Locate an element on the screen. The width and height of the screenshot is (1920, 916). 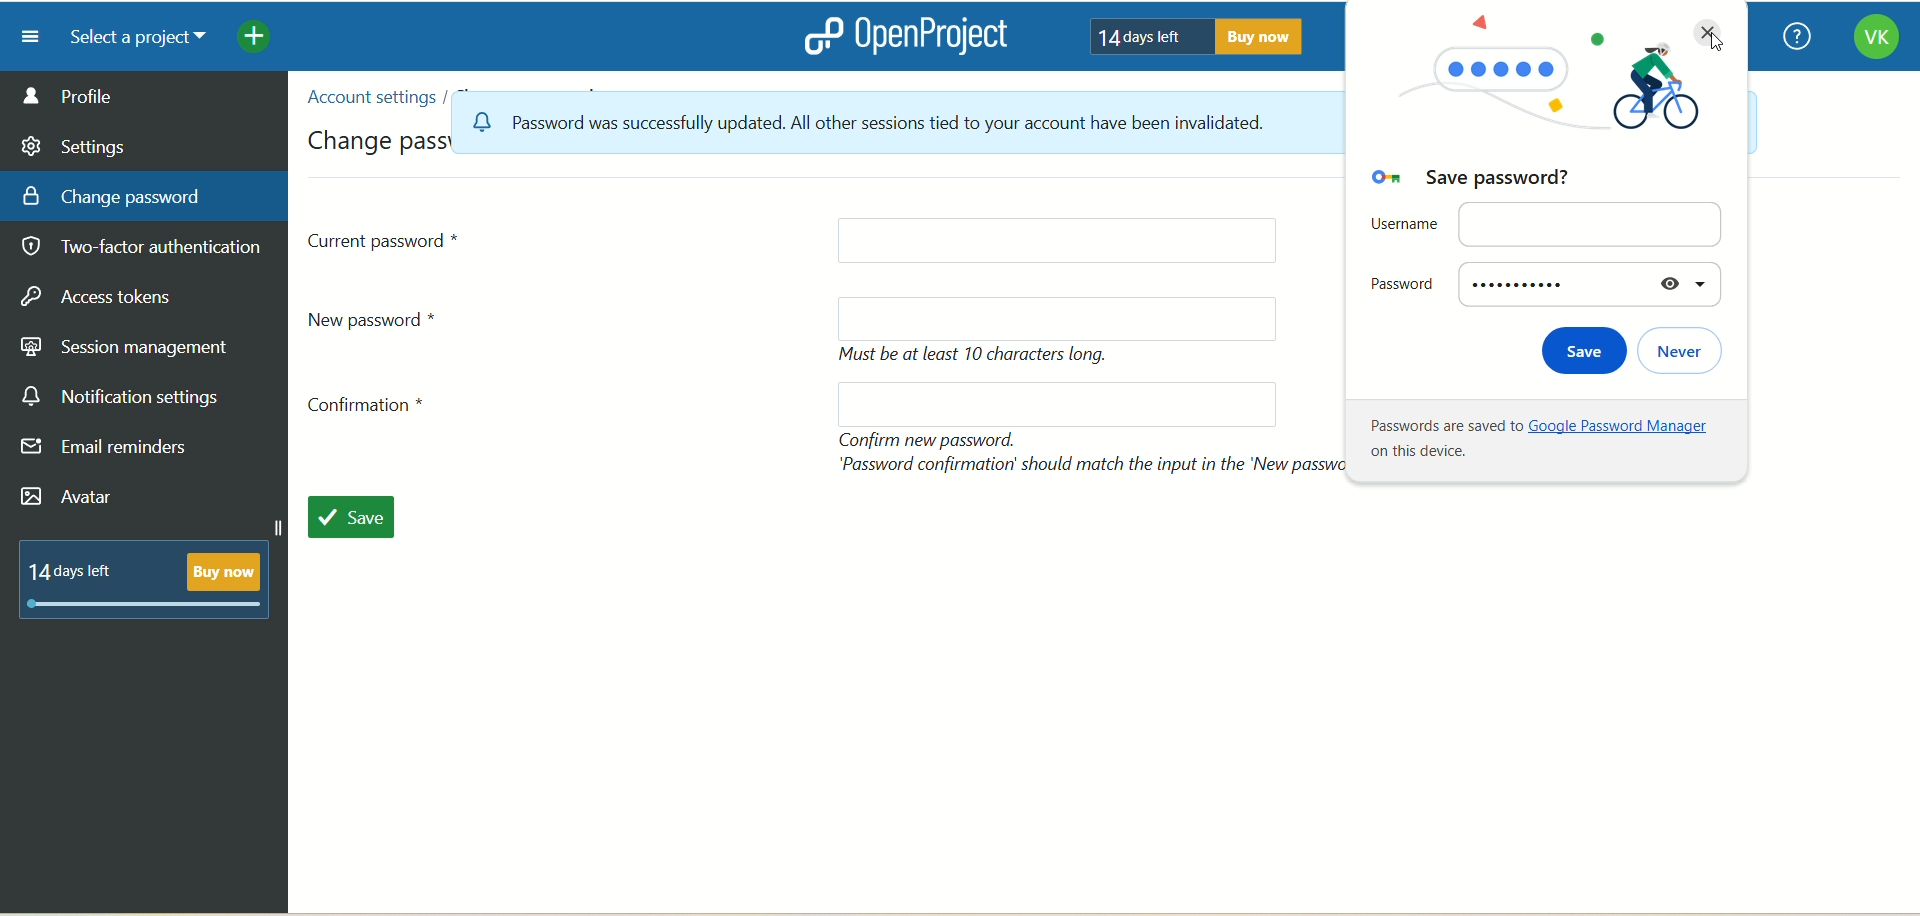
help is located at coordinates (1791, 38).